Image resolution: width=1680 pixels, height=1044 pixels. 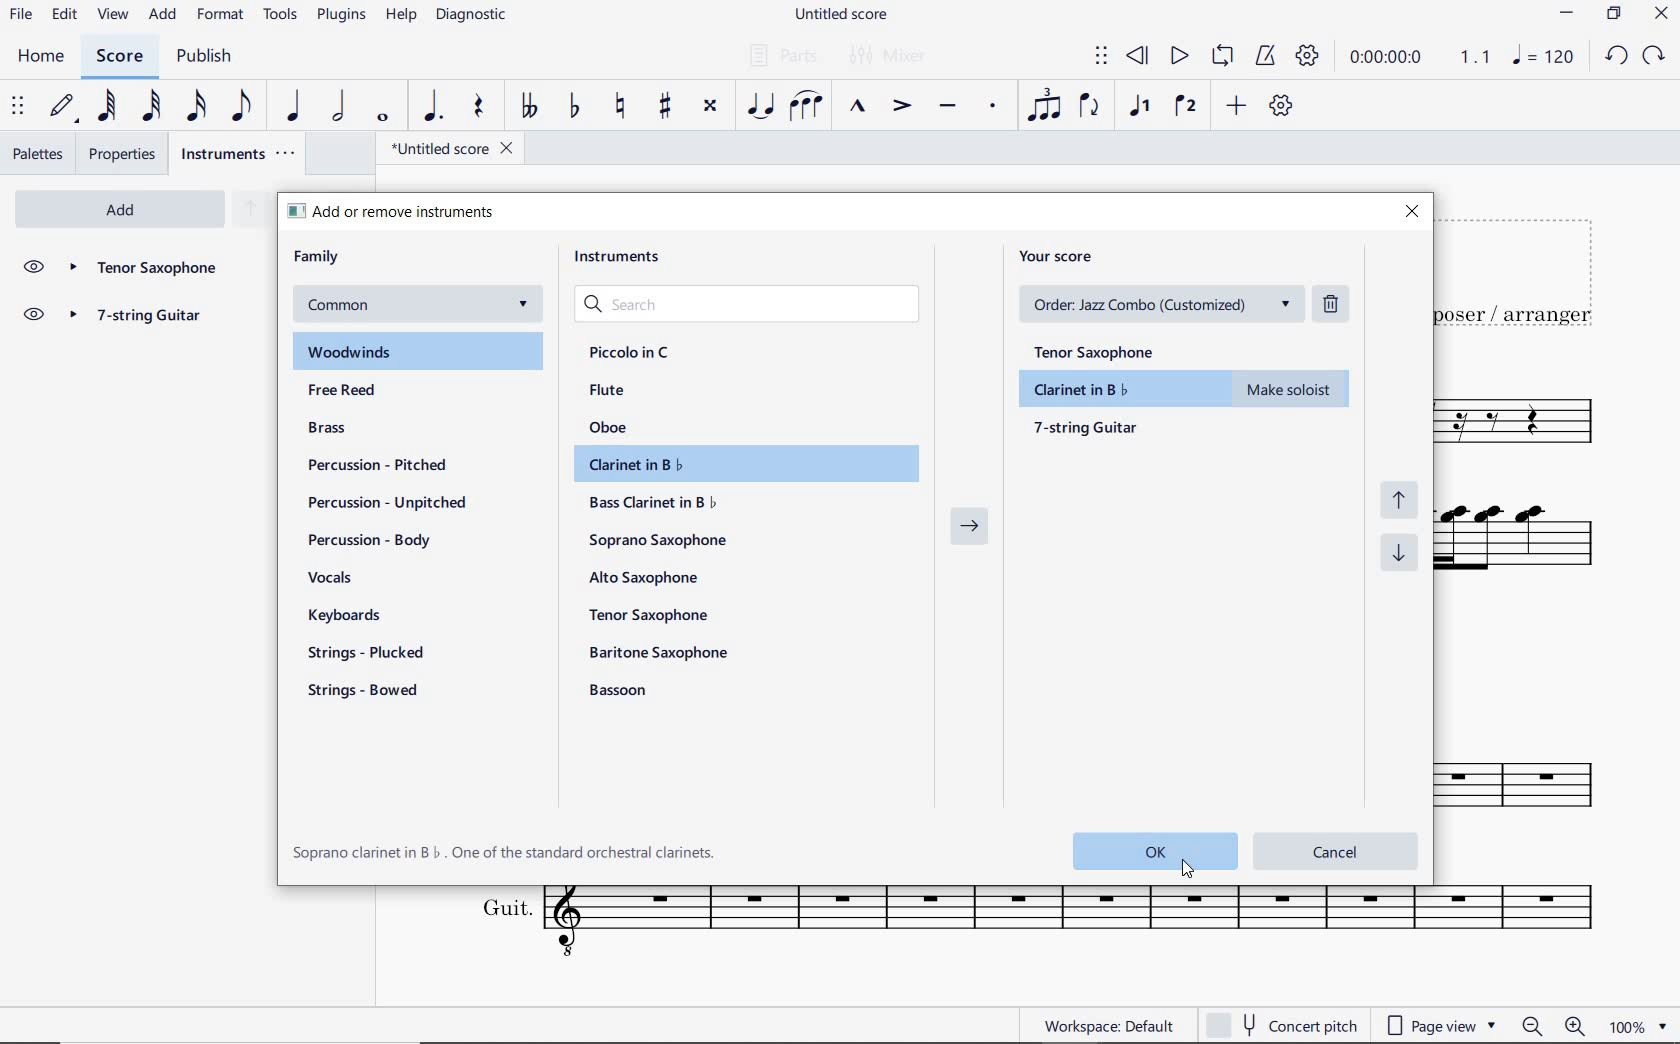 I want to click on PLAY, so click(x=1176, y=57).